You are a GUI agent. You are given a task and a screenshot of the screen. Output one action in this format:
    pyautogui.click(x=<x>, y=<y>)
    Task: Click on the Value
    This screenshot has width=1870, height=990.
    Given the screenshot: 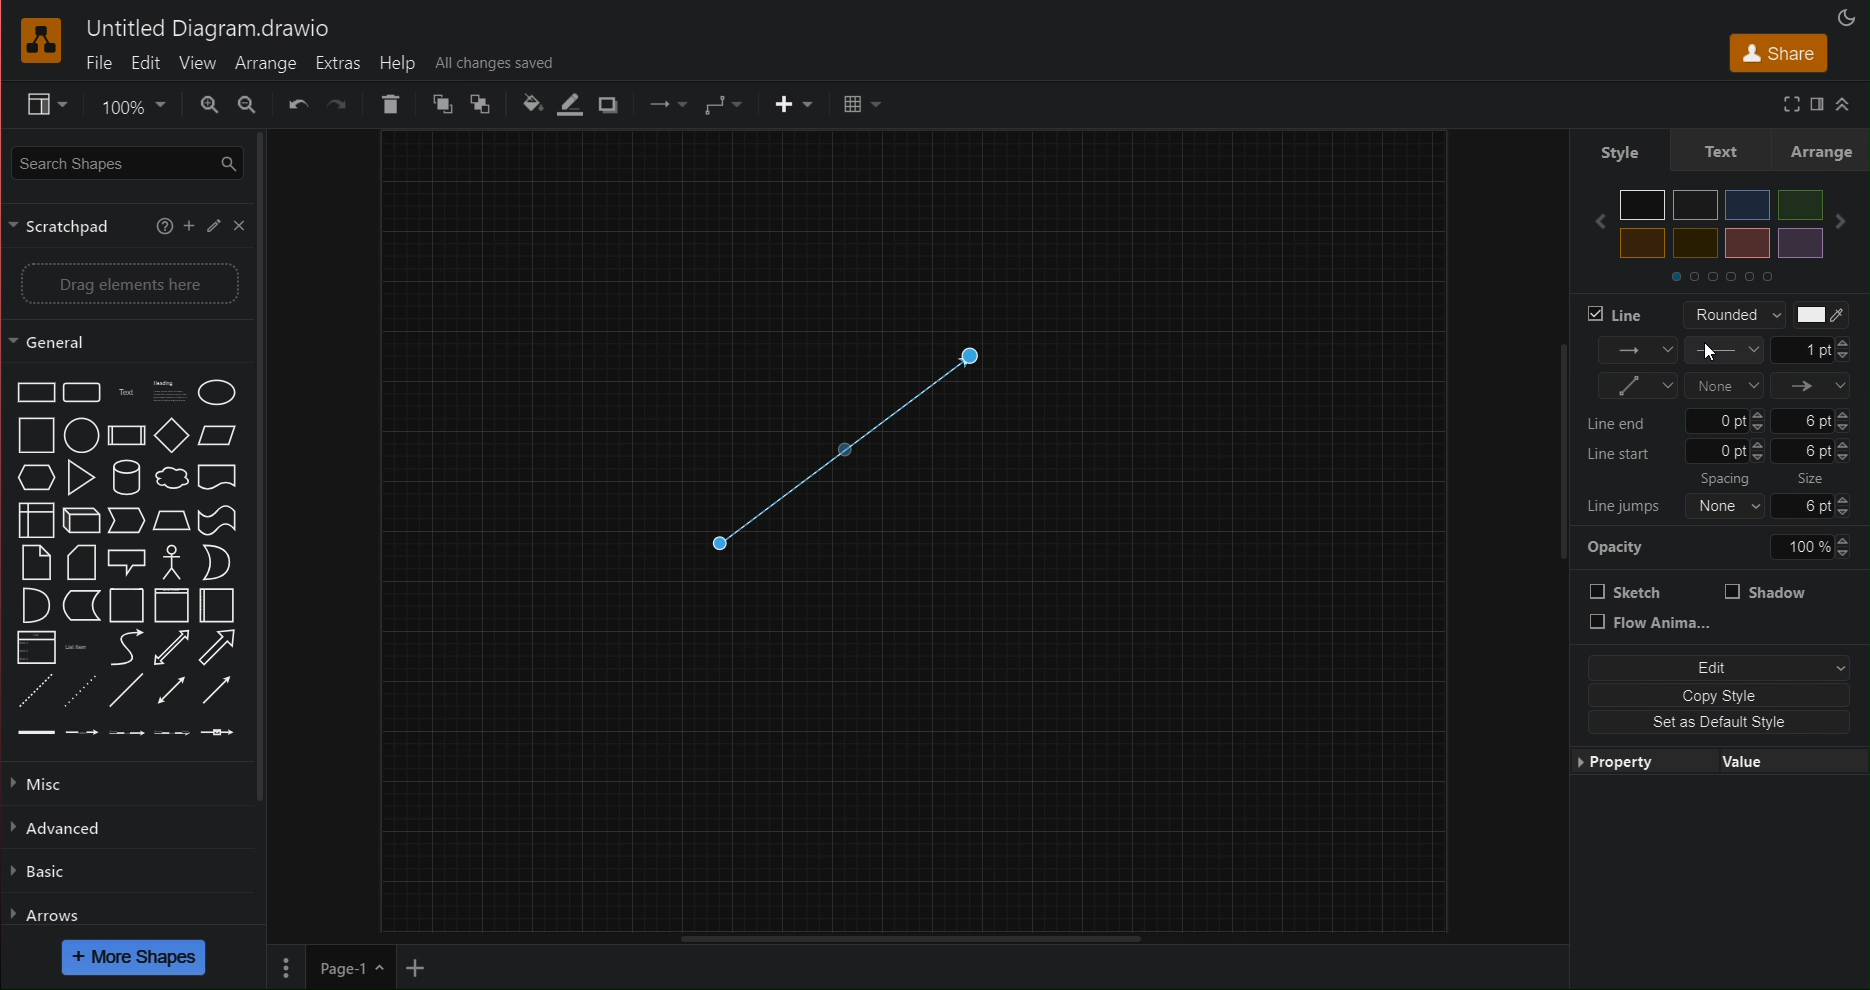 What is the action you would take?
    pyautogui.click(x=1751, y=759)
    